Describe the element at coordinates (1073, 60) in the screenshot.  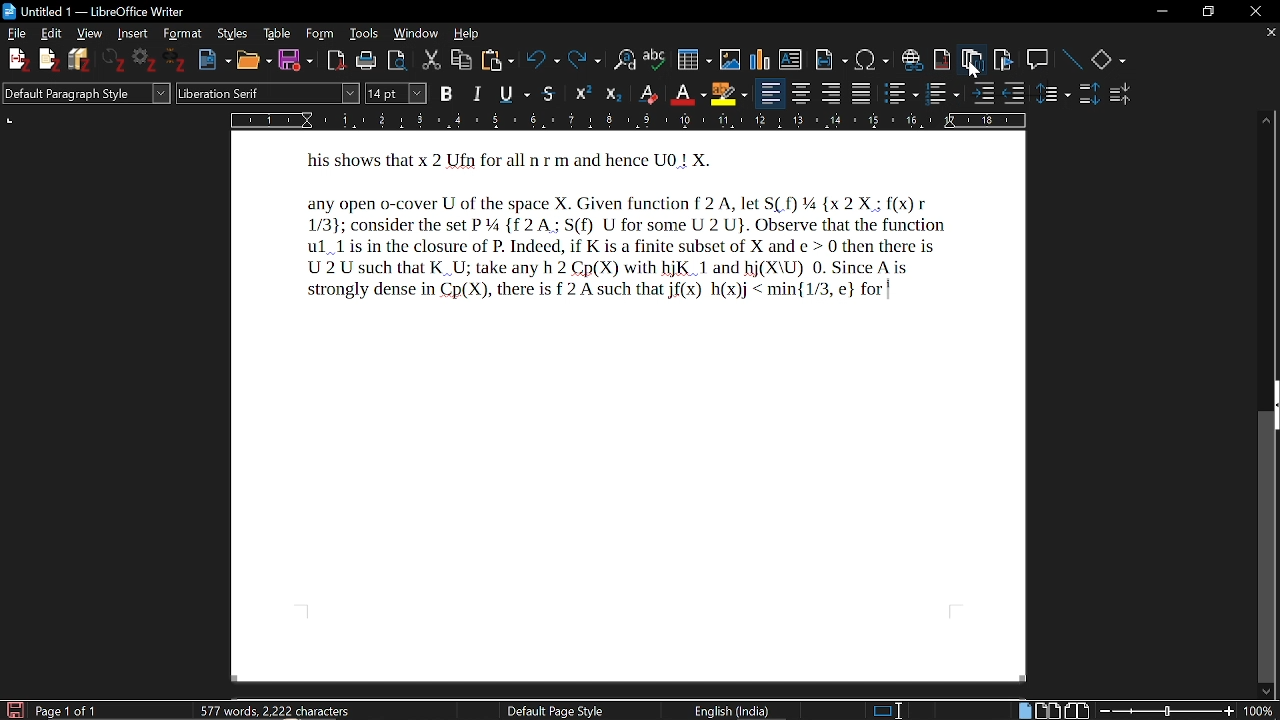
I see `Line` at that location.